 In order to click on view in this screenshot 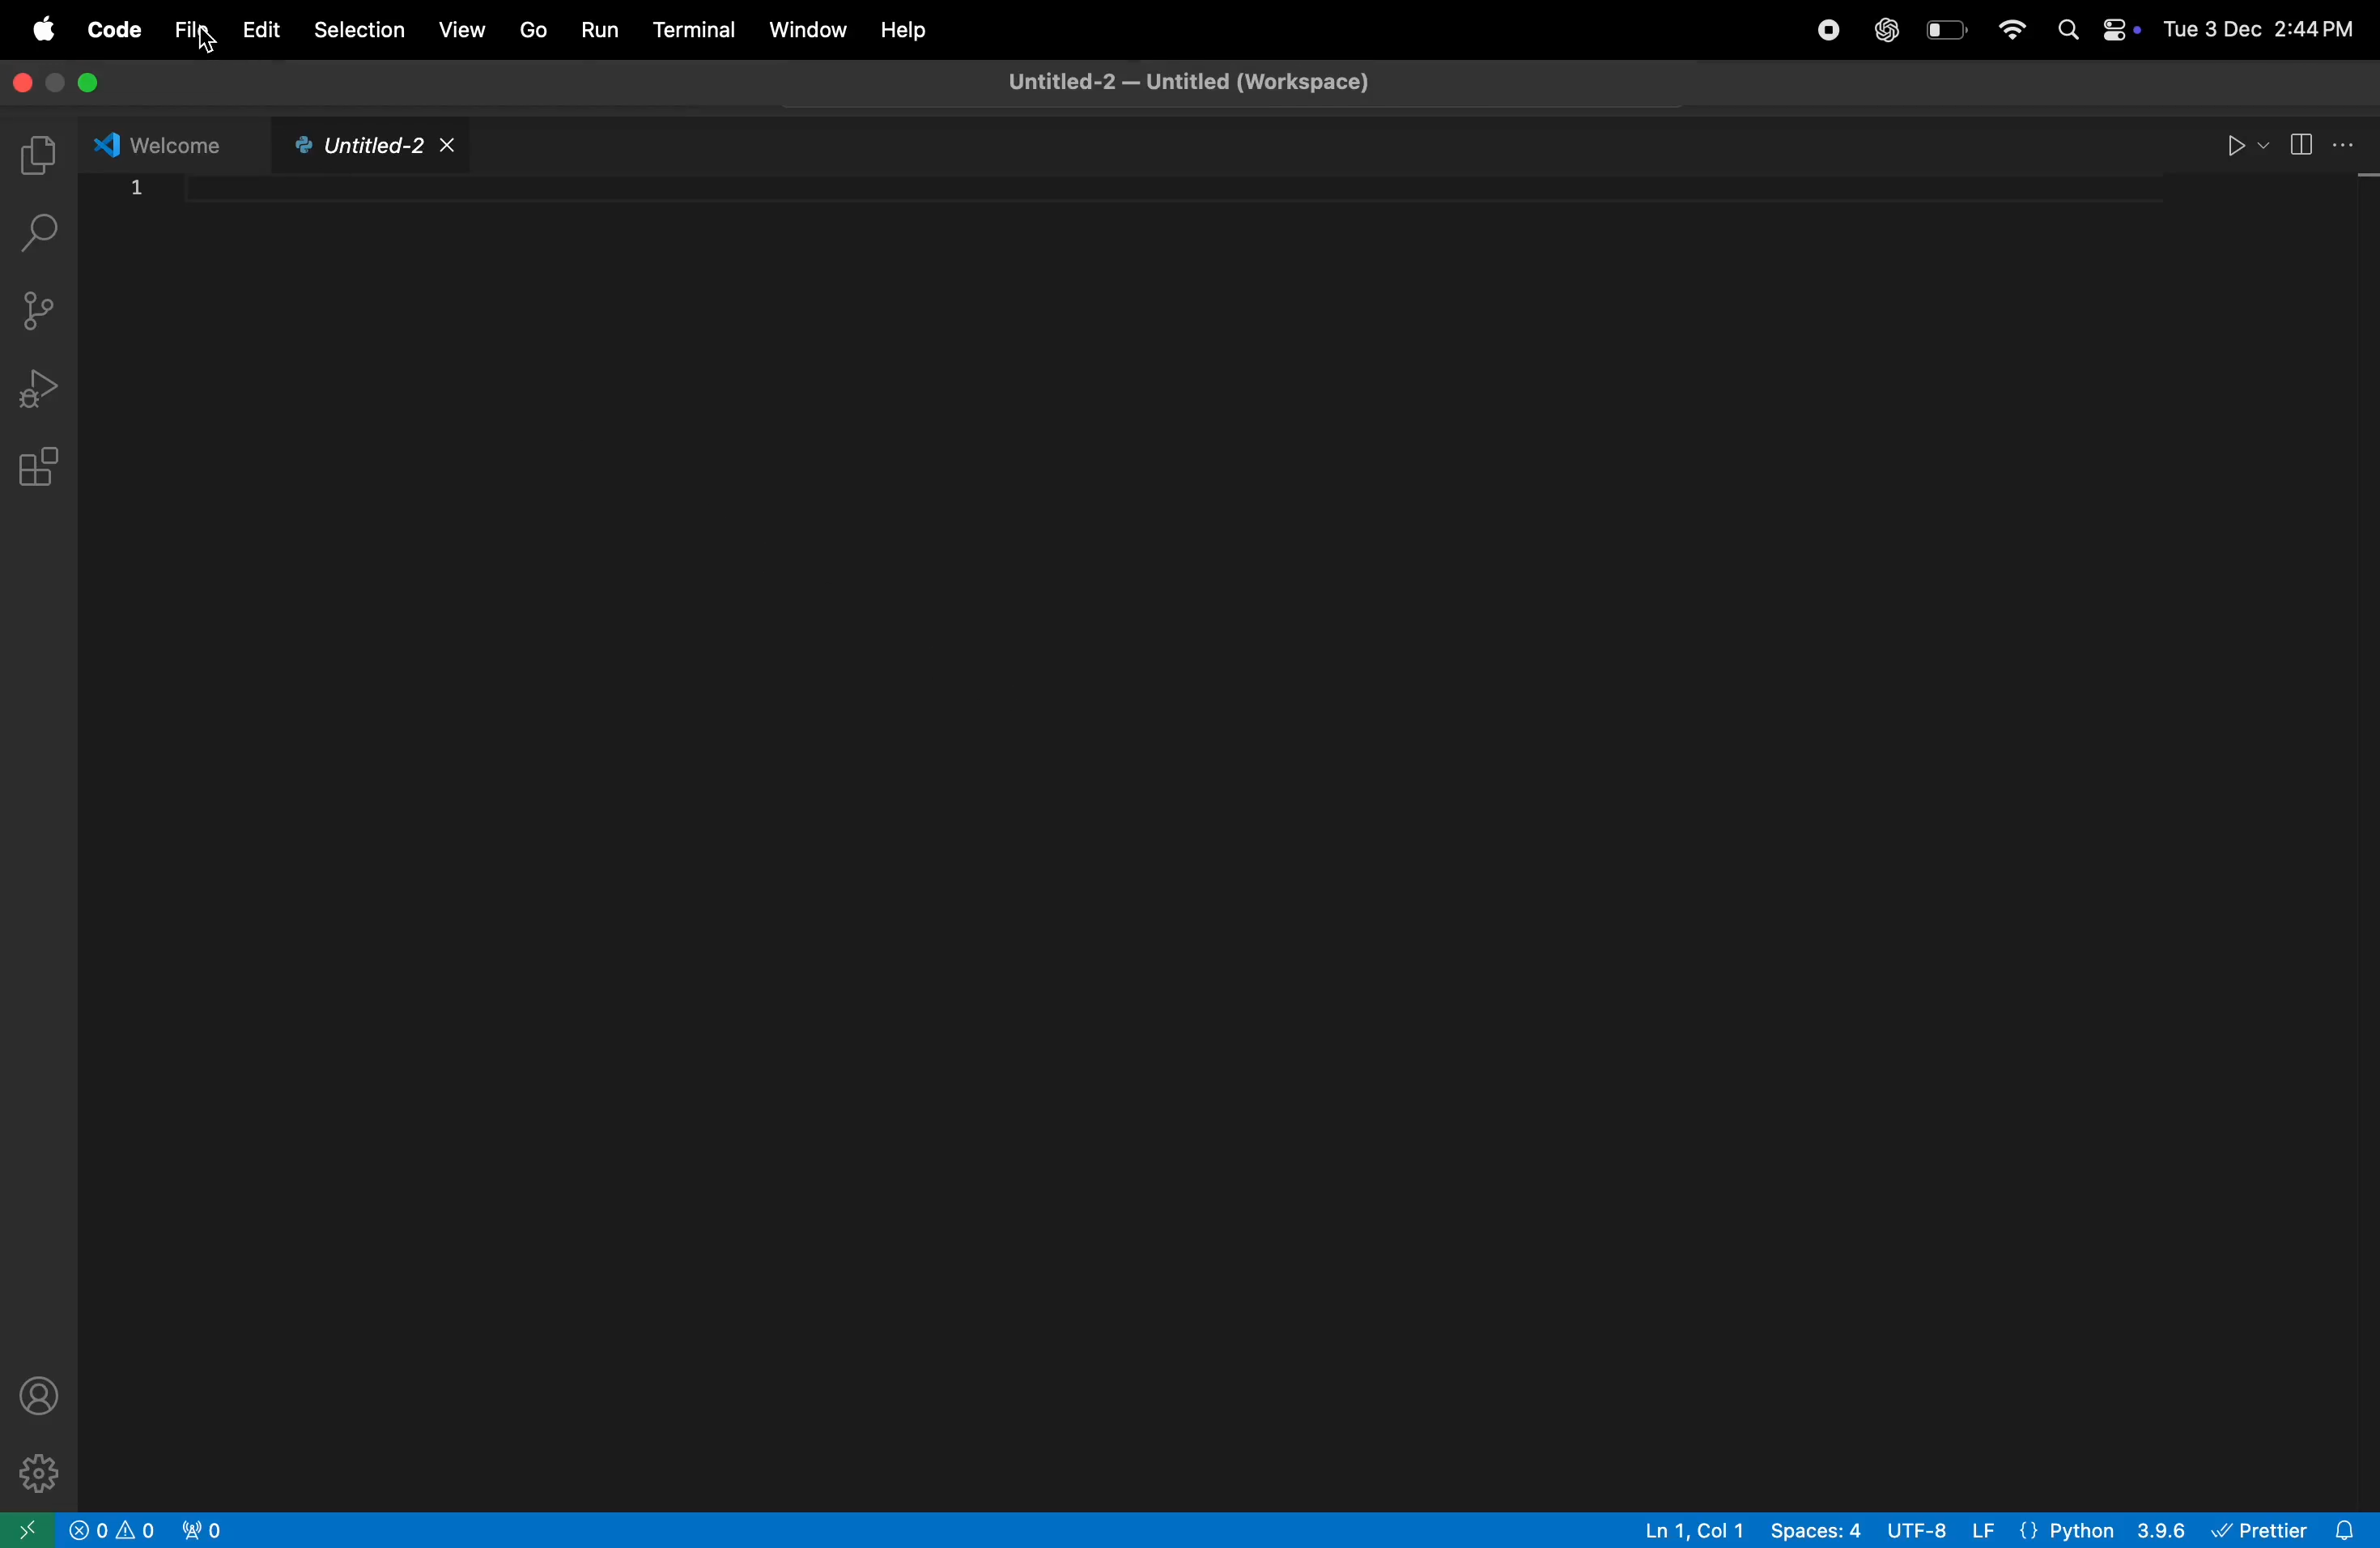, I will do `click(465, 29)`.